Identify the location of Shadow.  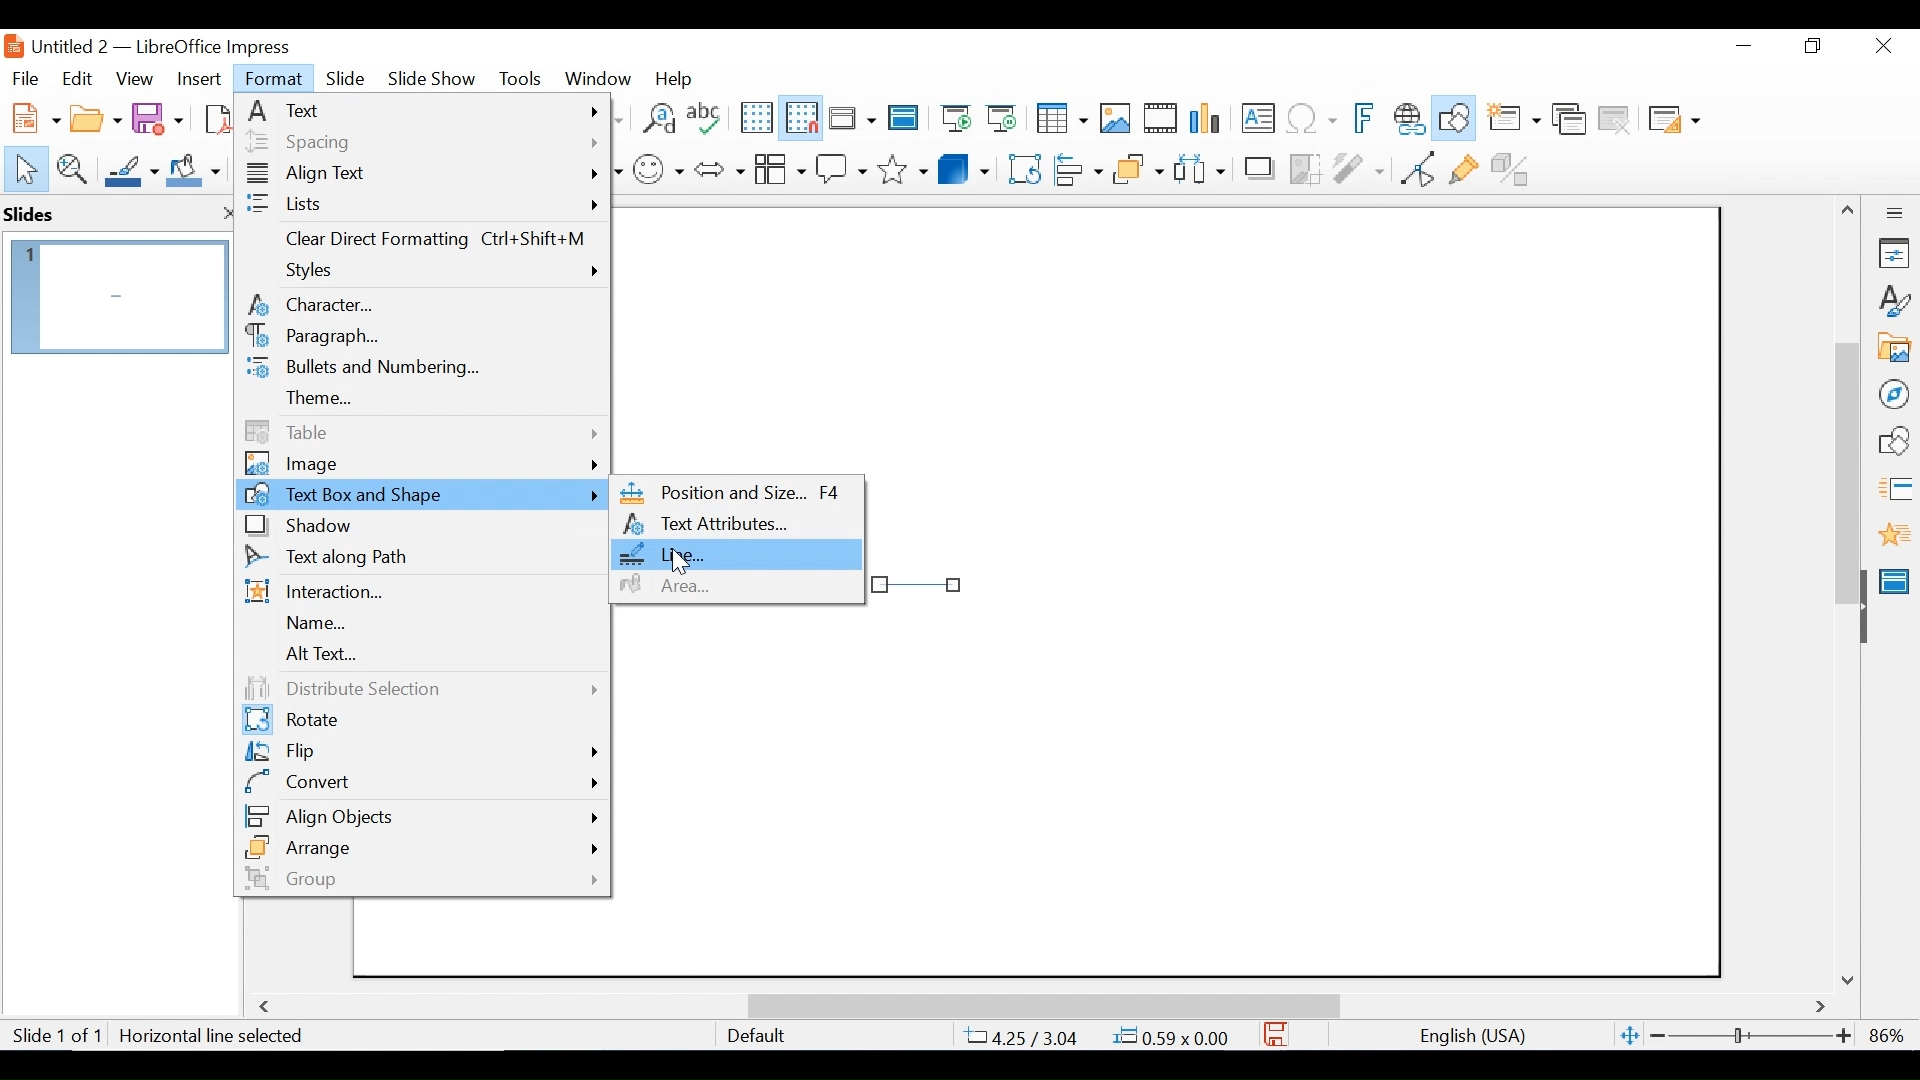
(421, 526).